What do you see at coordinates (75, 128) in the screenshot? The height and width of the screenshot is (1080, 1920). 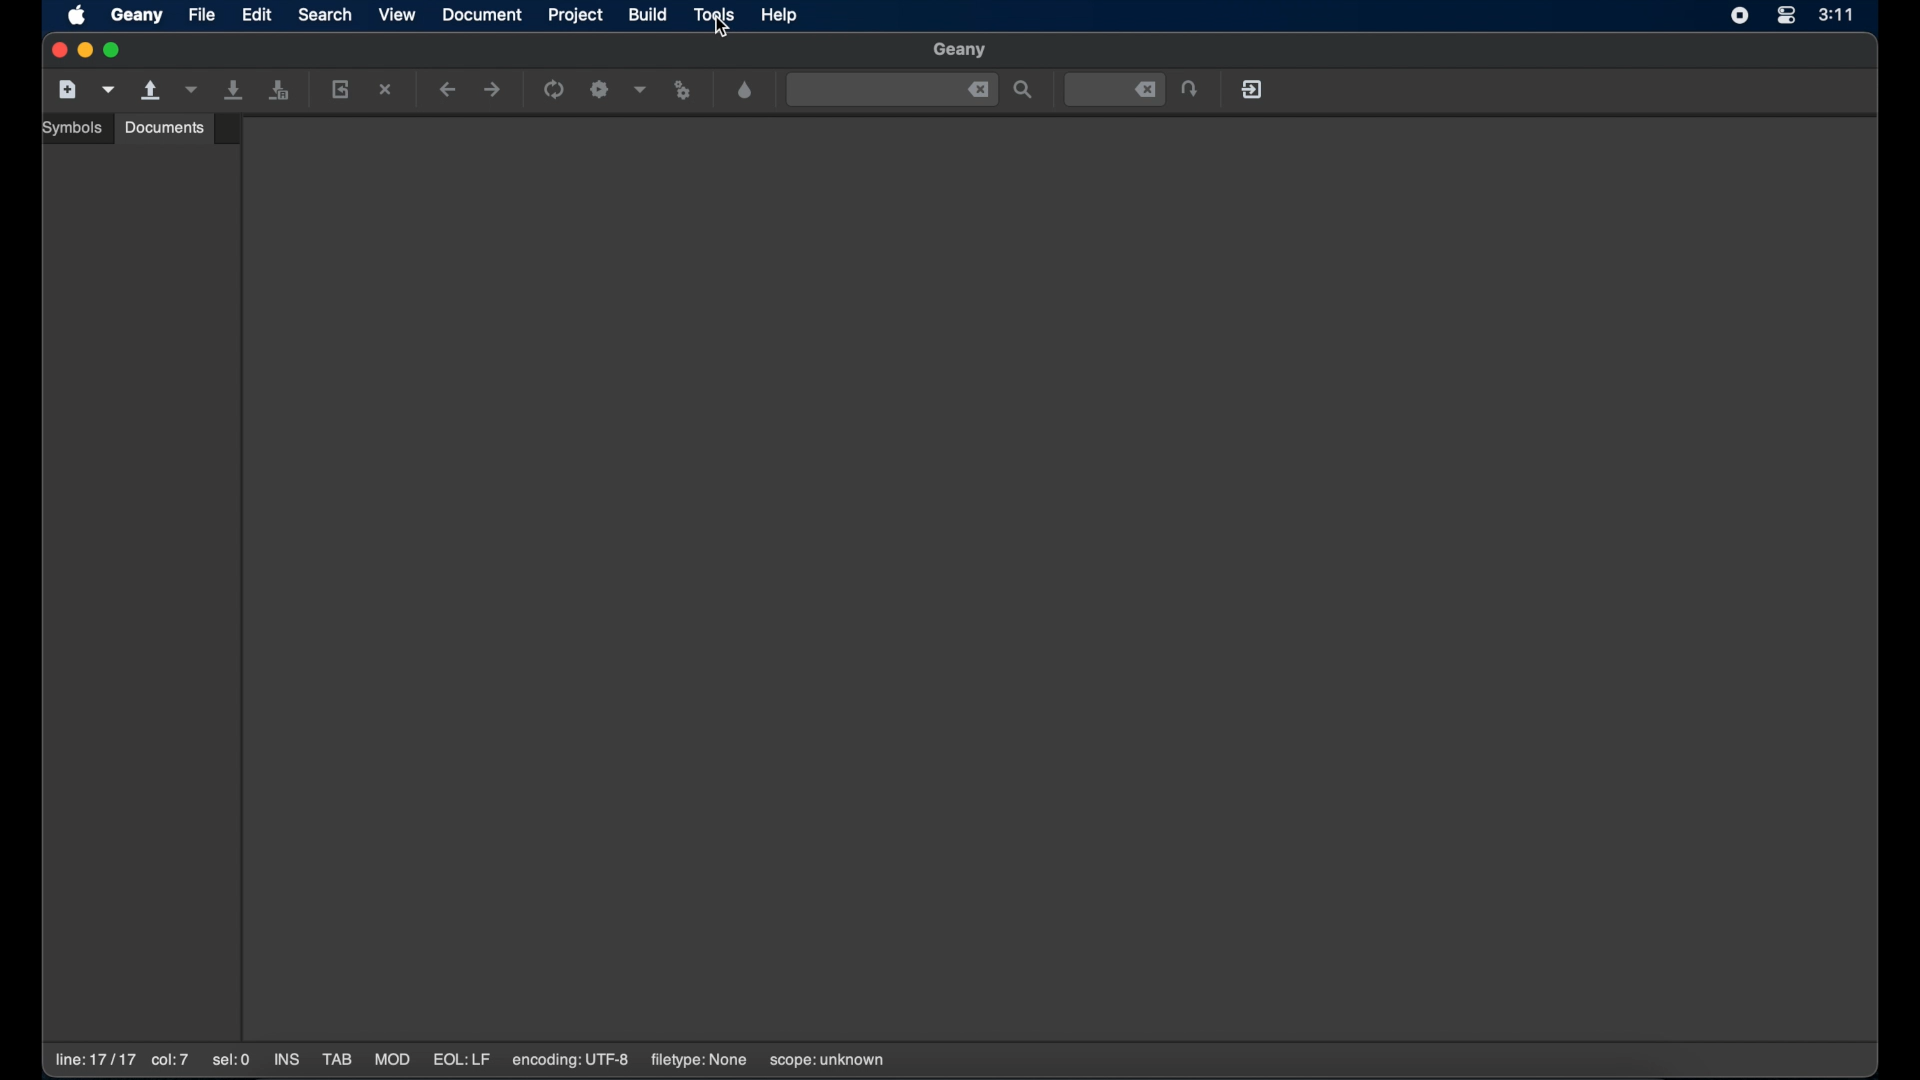 I see `symbols` at bounding box center [75, 128].